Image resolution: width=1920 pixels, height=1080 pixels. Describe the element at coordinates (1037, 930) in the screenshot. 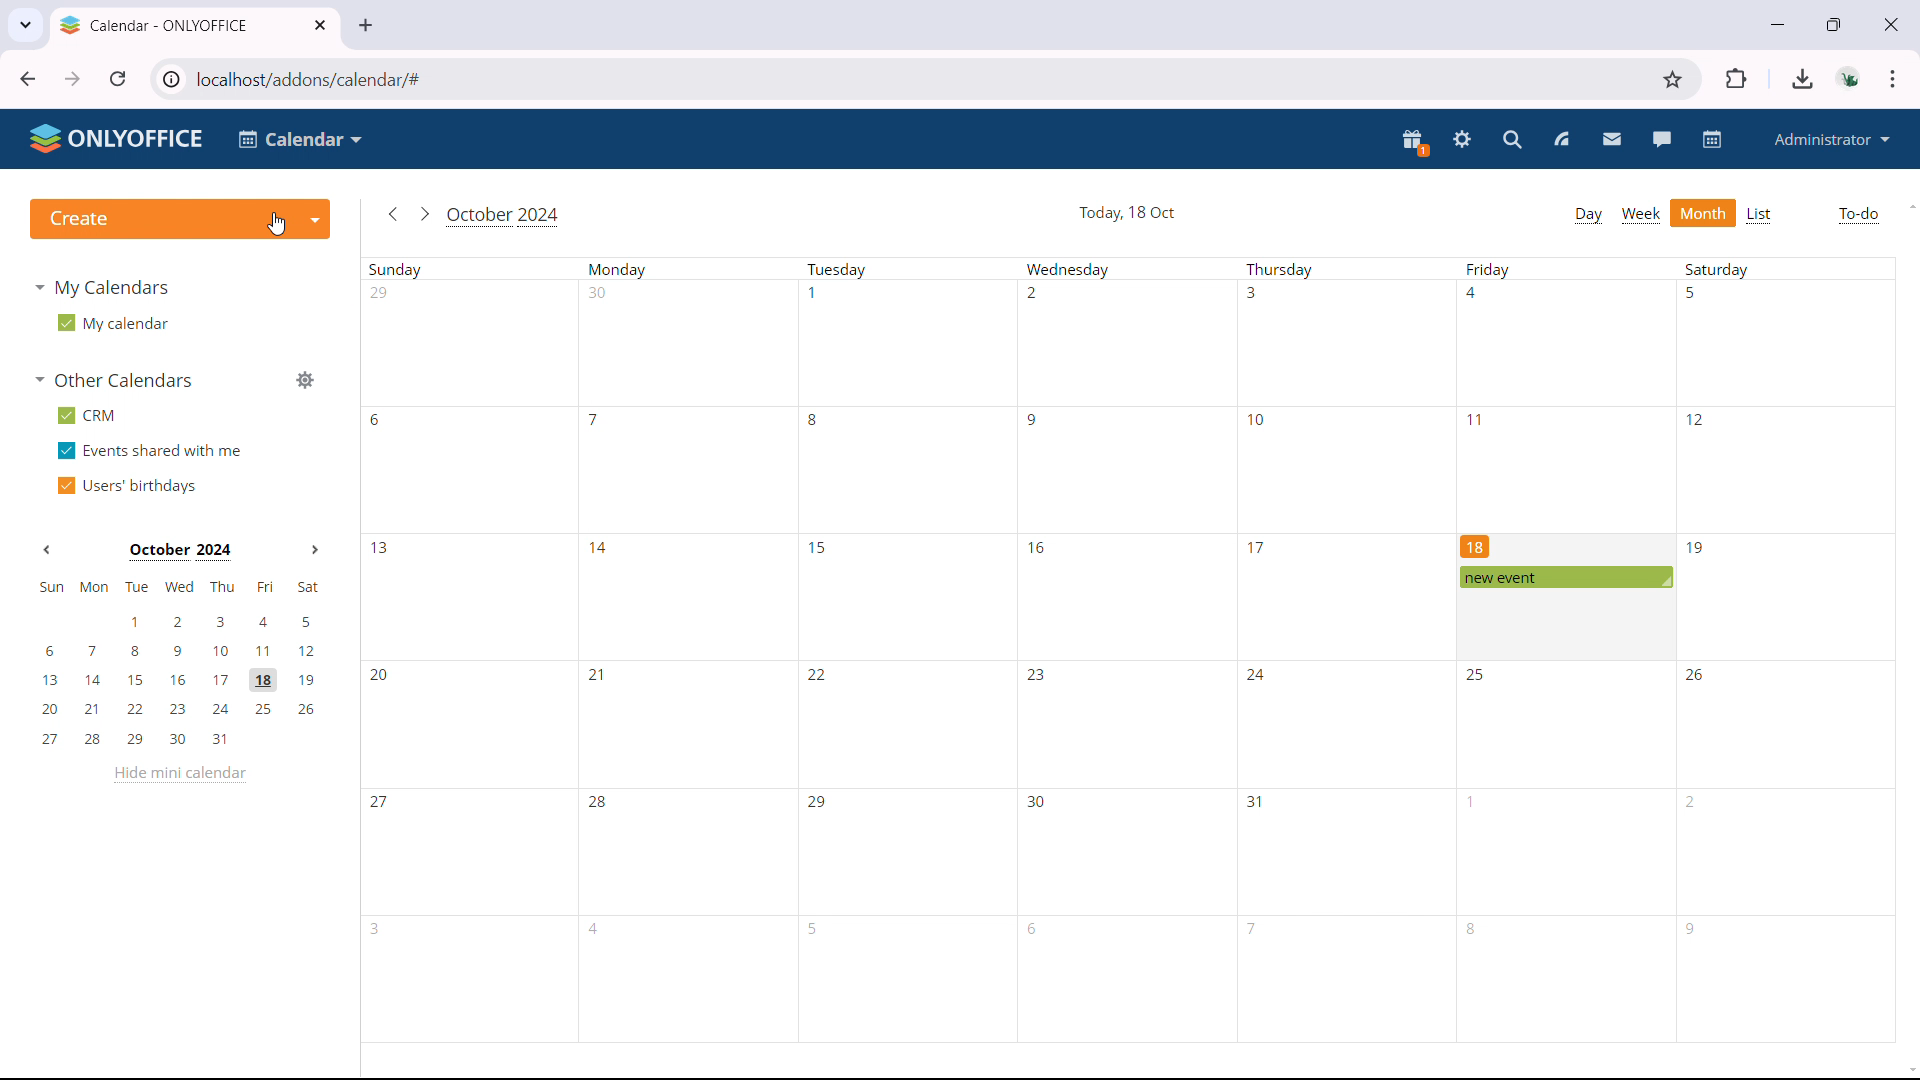

I see `6` at that location.